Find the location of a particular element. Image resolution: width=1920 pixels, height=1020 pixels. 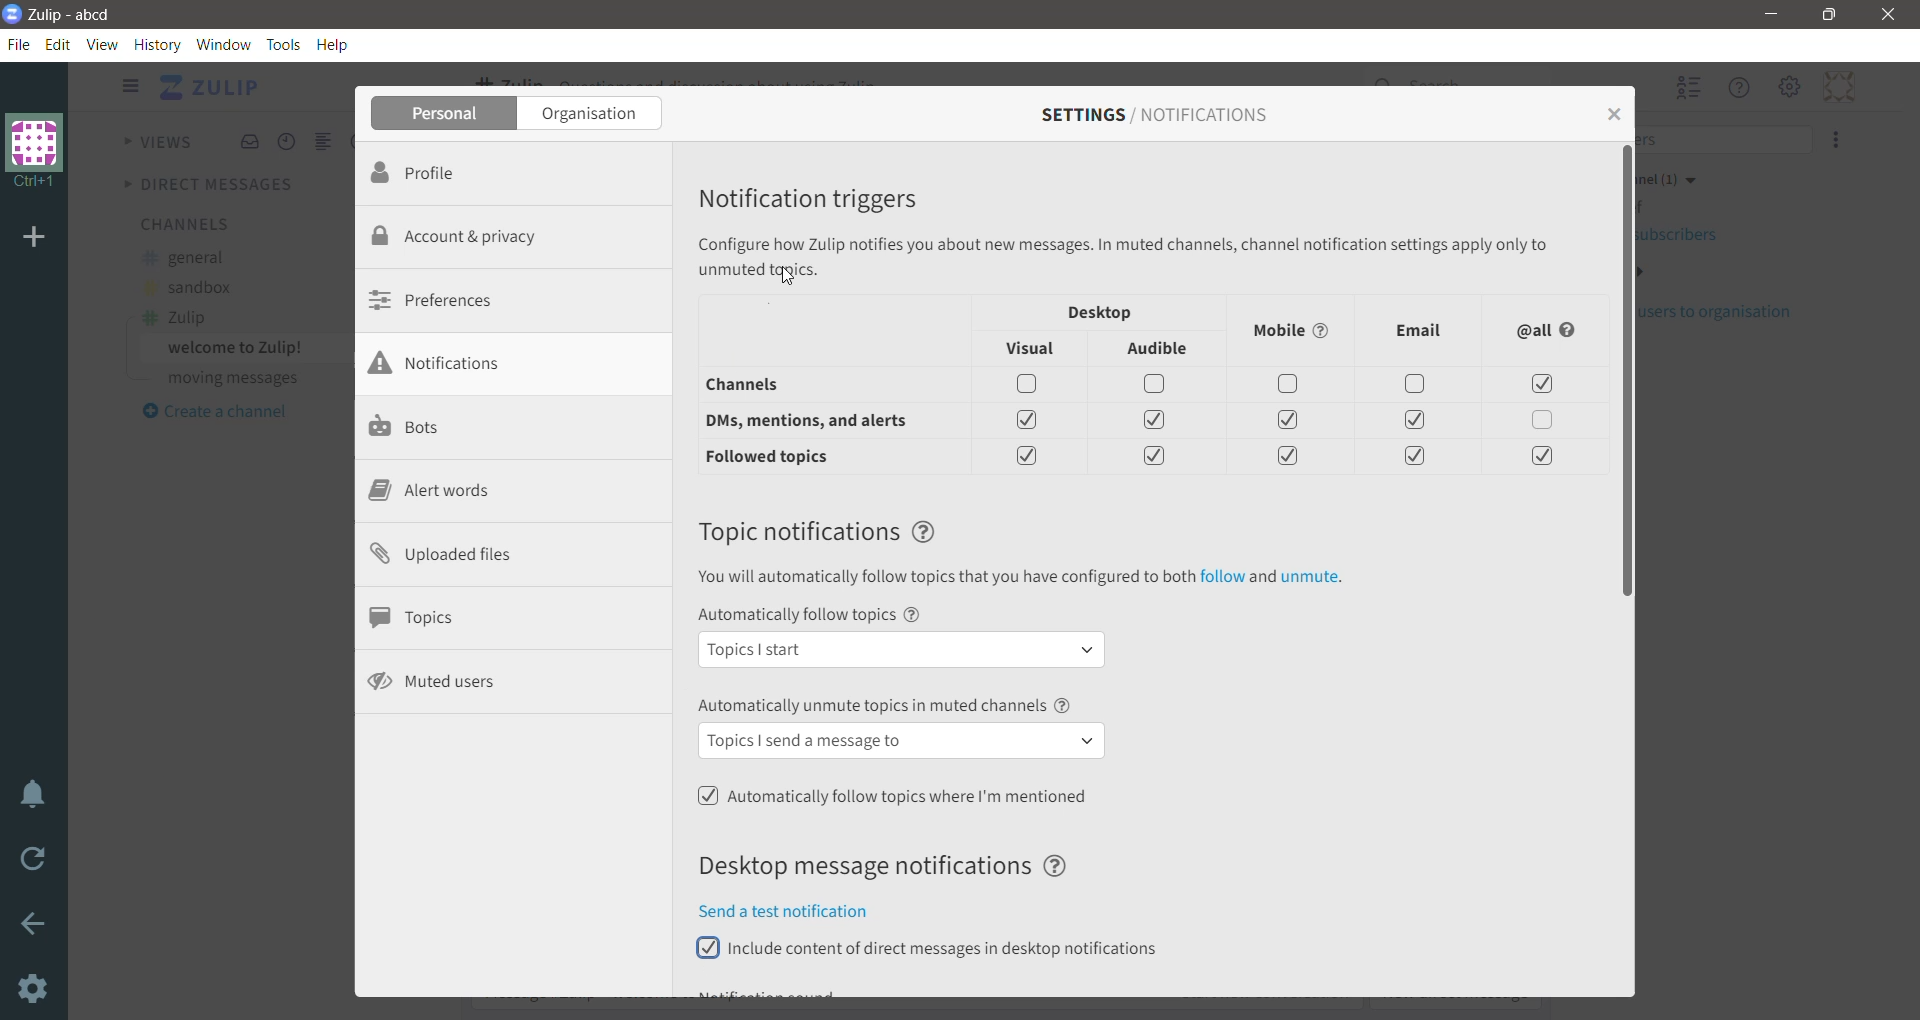

check box is located at coordinates (1546, 422).